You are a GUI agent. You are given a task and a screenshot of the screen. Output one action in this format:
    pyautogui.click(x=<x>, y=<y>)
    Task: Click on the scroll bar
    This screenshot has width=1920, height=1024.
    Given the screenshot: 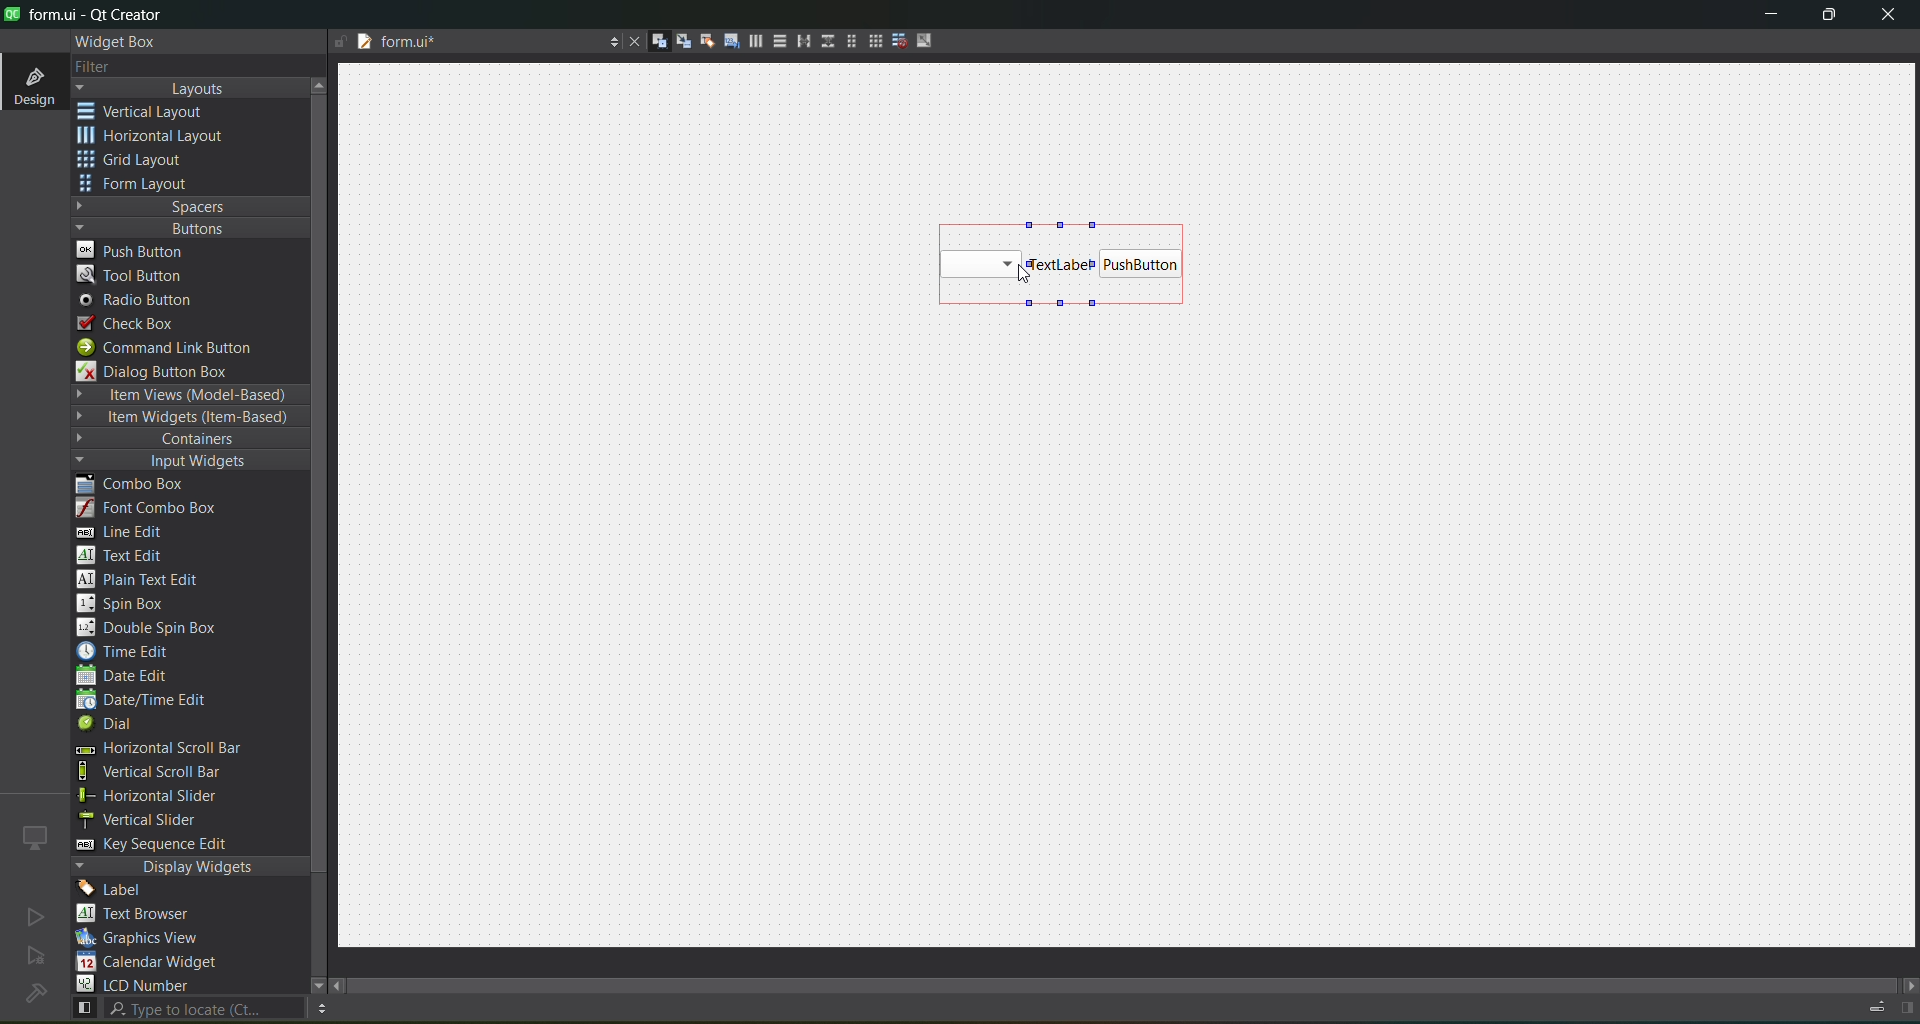 What is the action you would take?
    pyautogui.click(x=1138, y=980)
    